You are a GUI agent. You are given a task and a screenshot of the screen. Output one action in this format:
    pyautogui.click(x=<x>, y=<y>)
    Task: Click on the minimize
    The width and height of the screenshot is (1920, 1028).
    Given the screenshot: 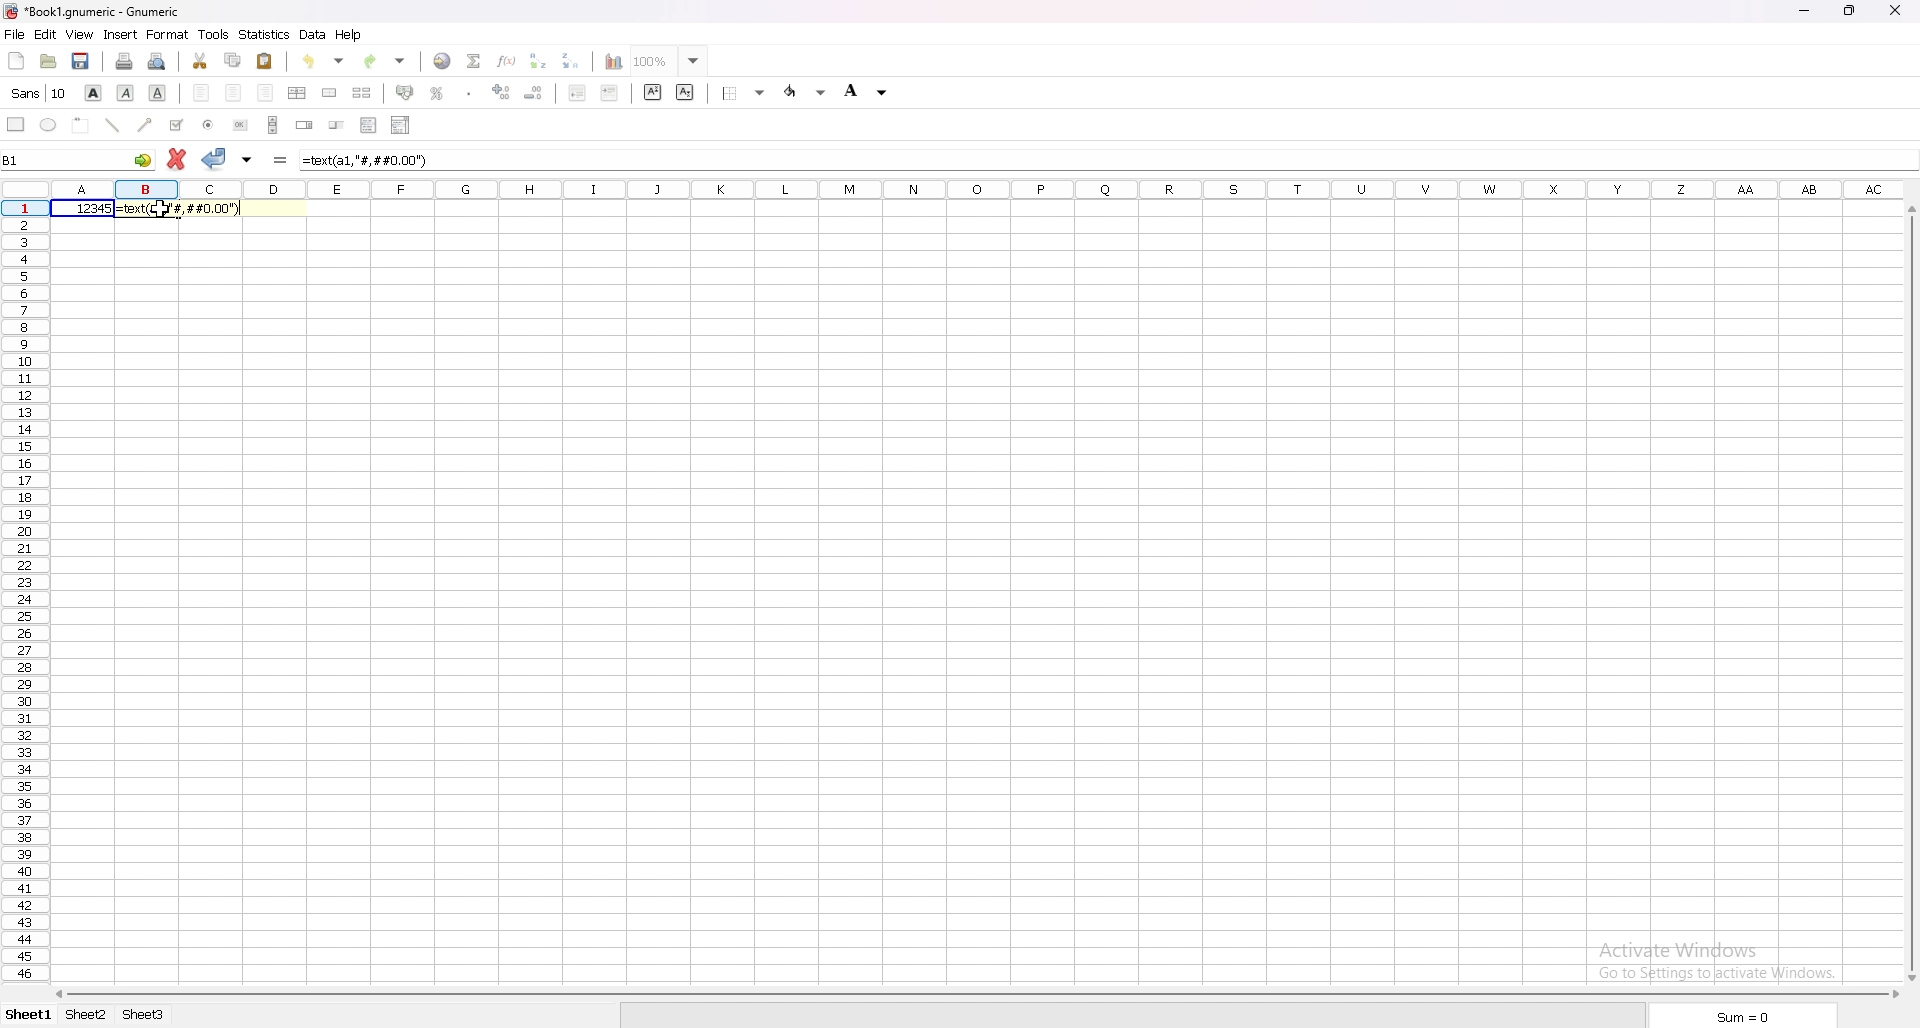 What is the action you would take?
    pyautogui.click(x=1808, y=9)
    